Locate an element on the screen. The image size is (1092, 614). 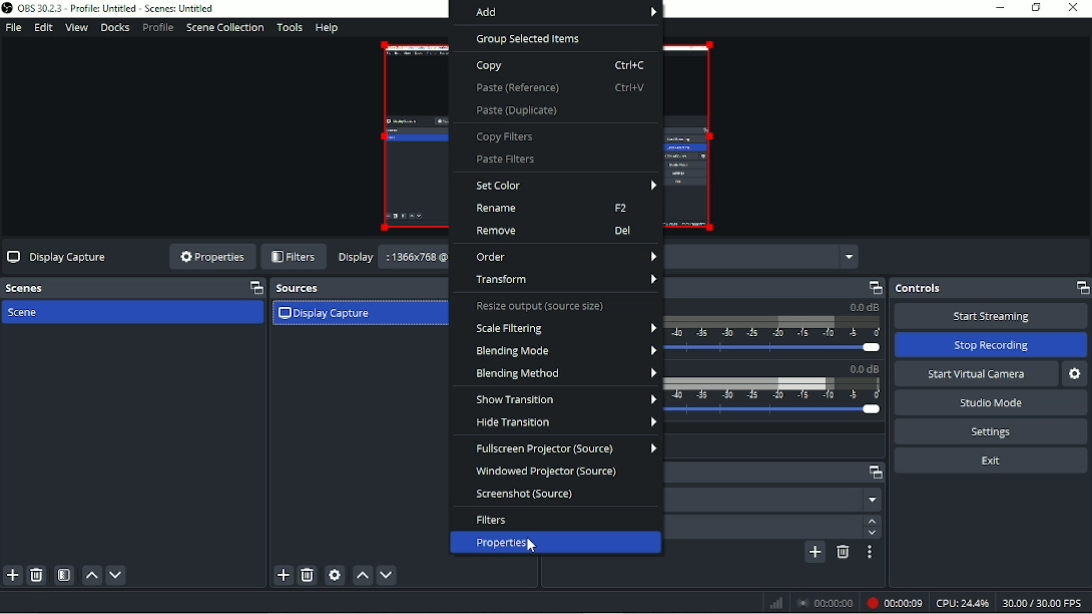
Transform is located at coordinates (562, 281).